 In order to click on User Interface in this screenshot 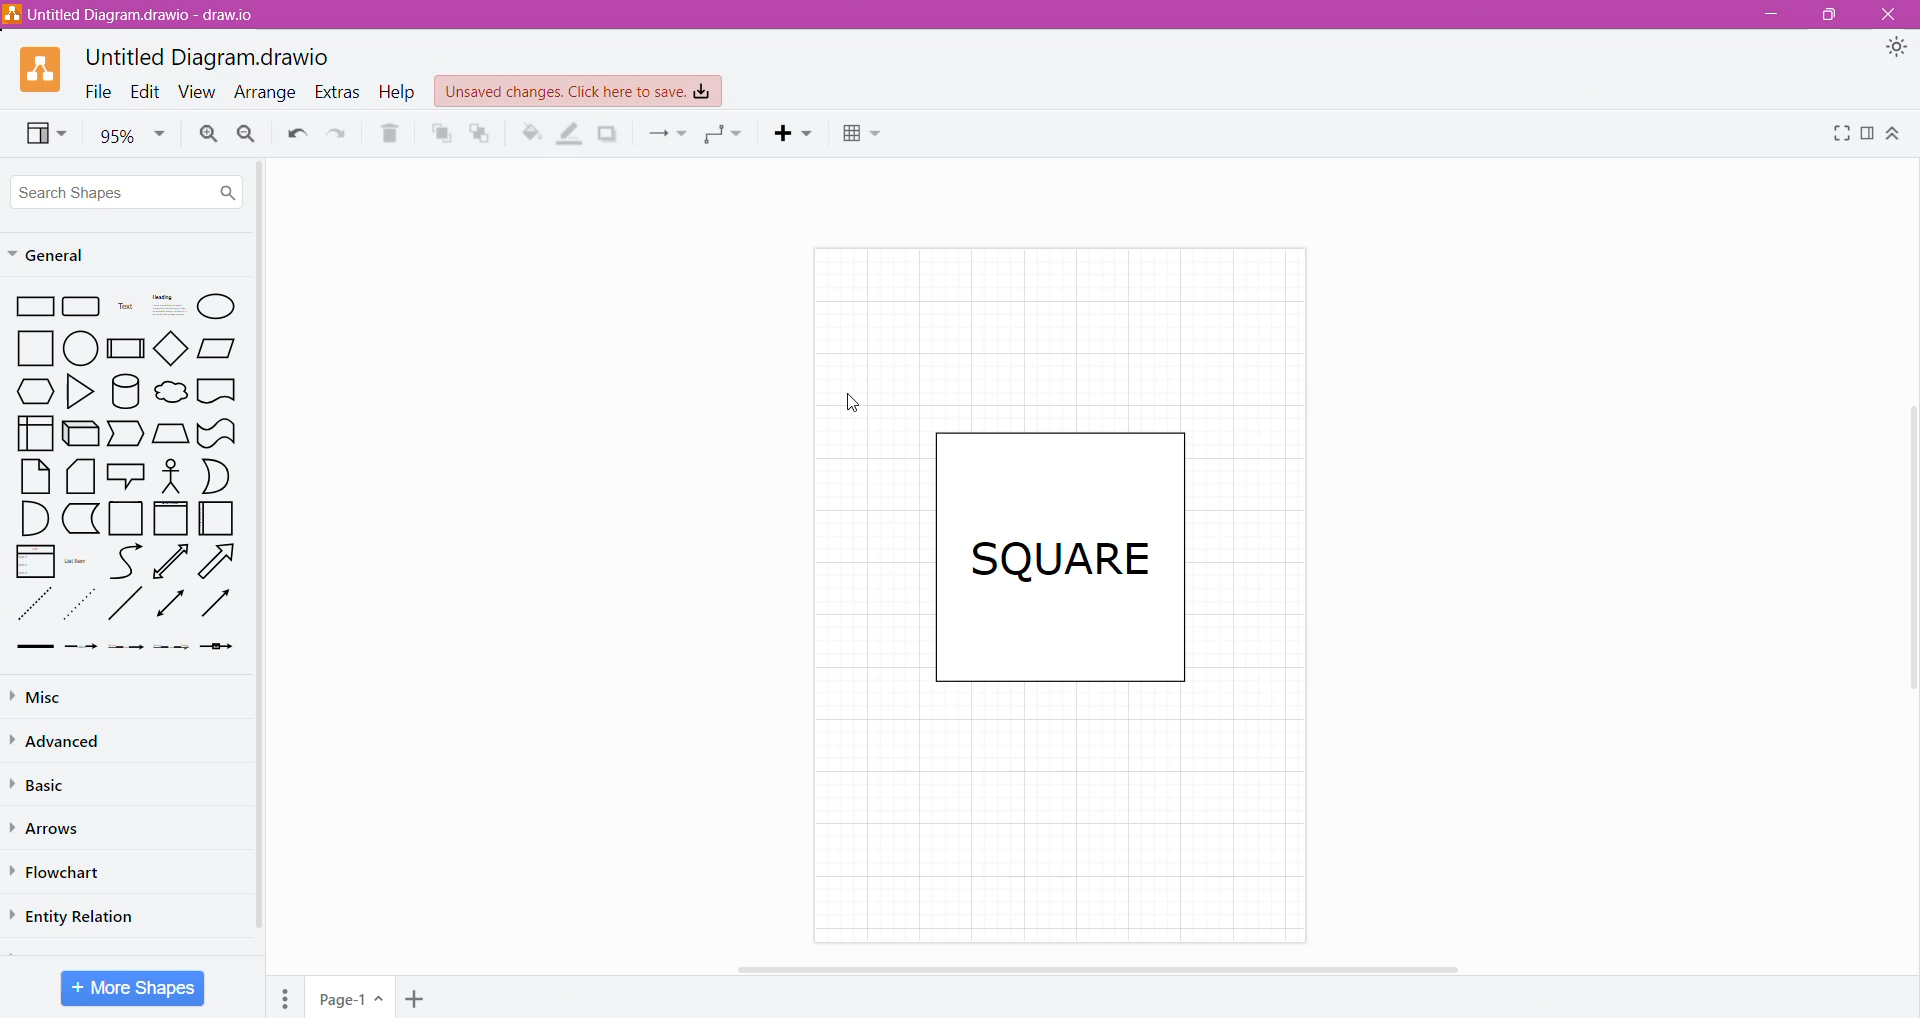, I will do `click(34, 432)`.